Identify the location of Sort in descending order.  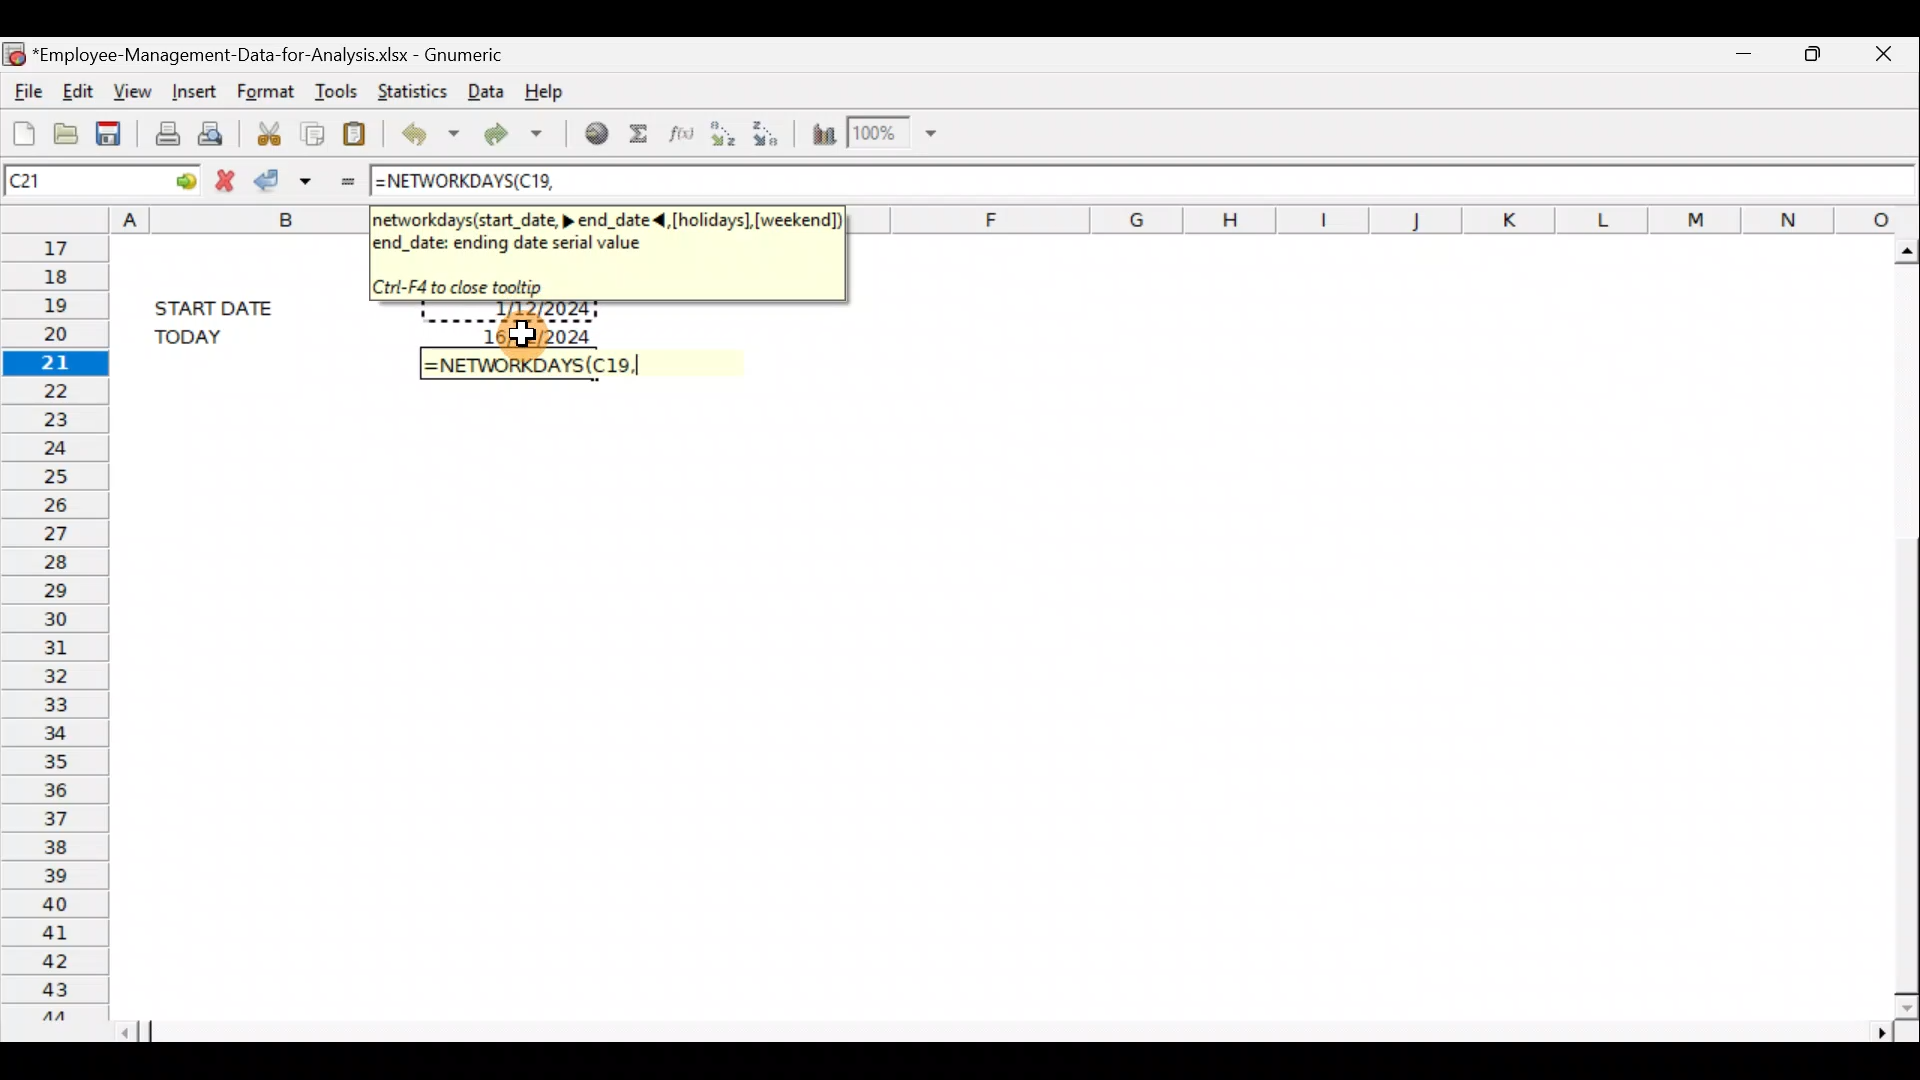
(770, 133).